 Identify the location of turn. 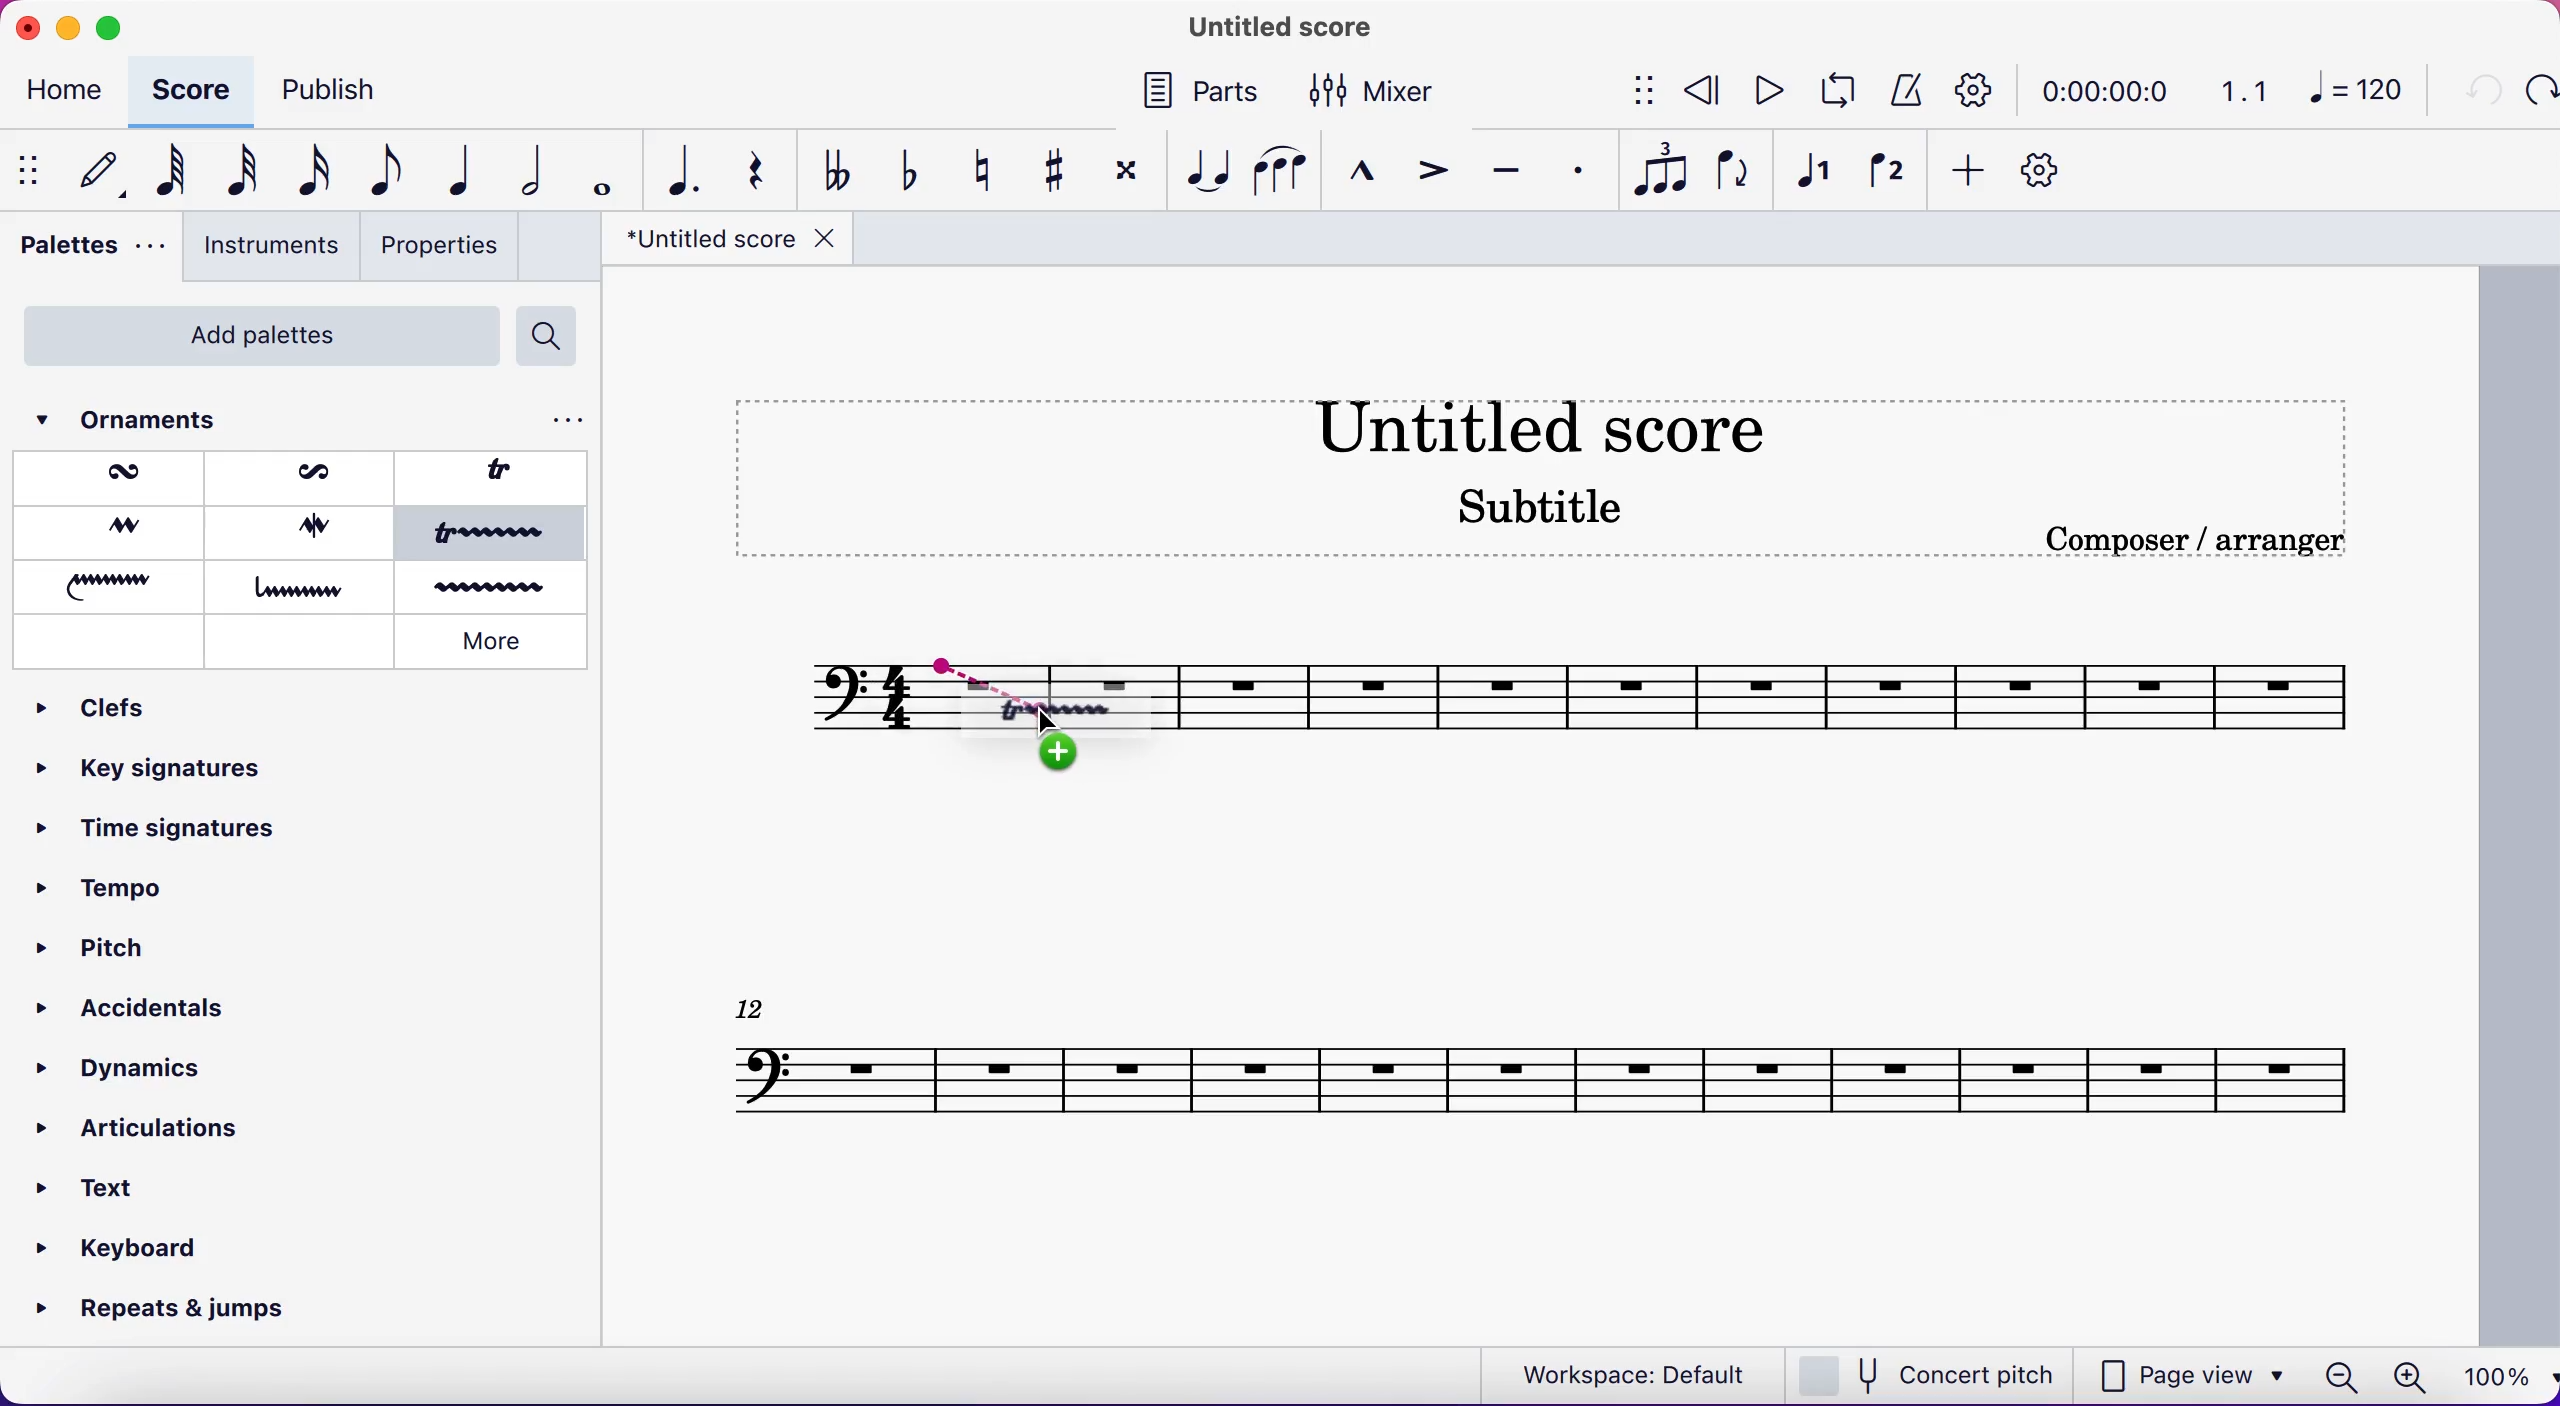
(107, 531).